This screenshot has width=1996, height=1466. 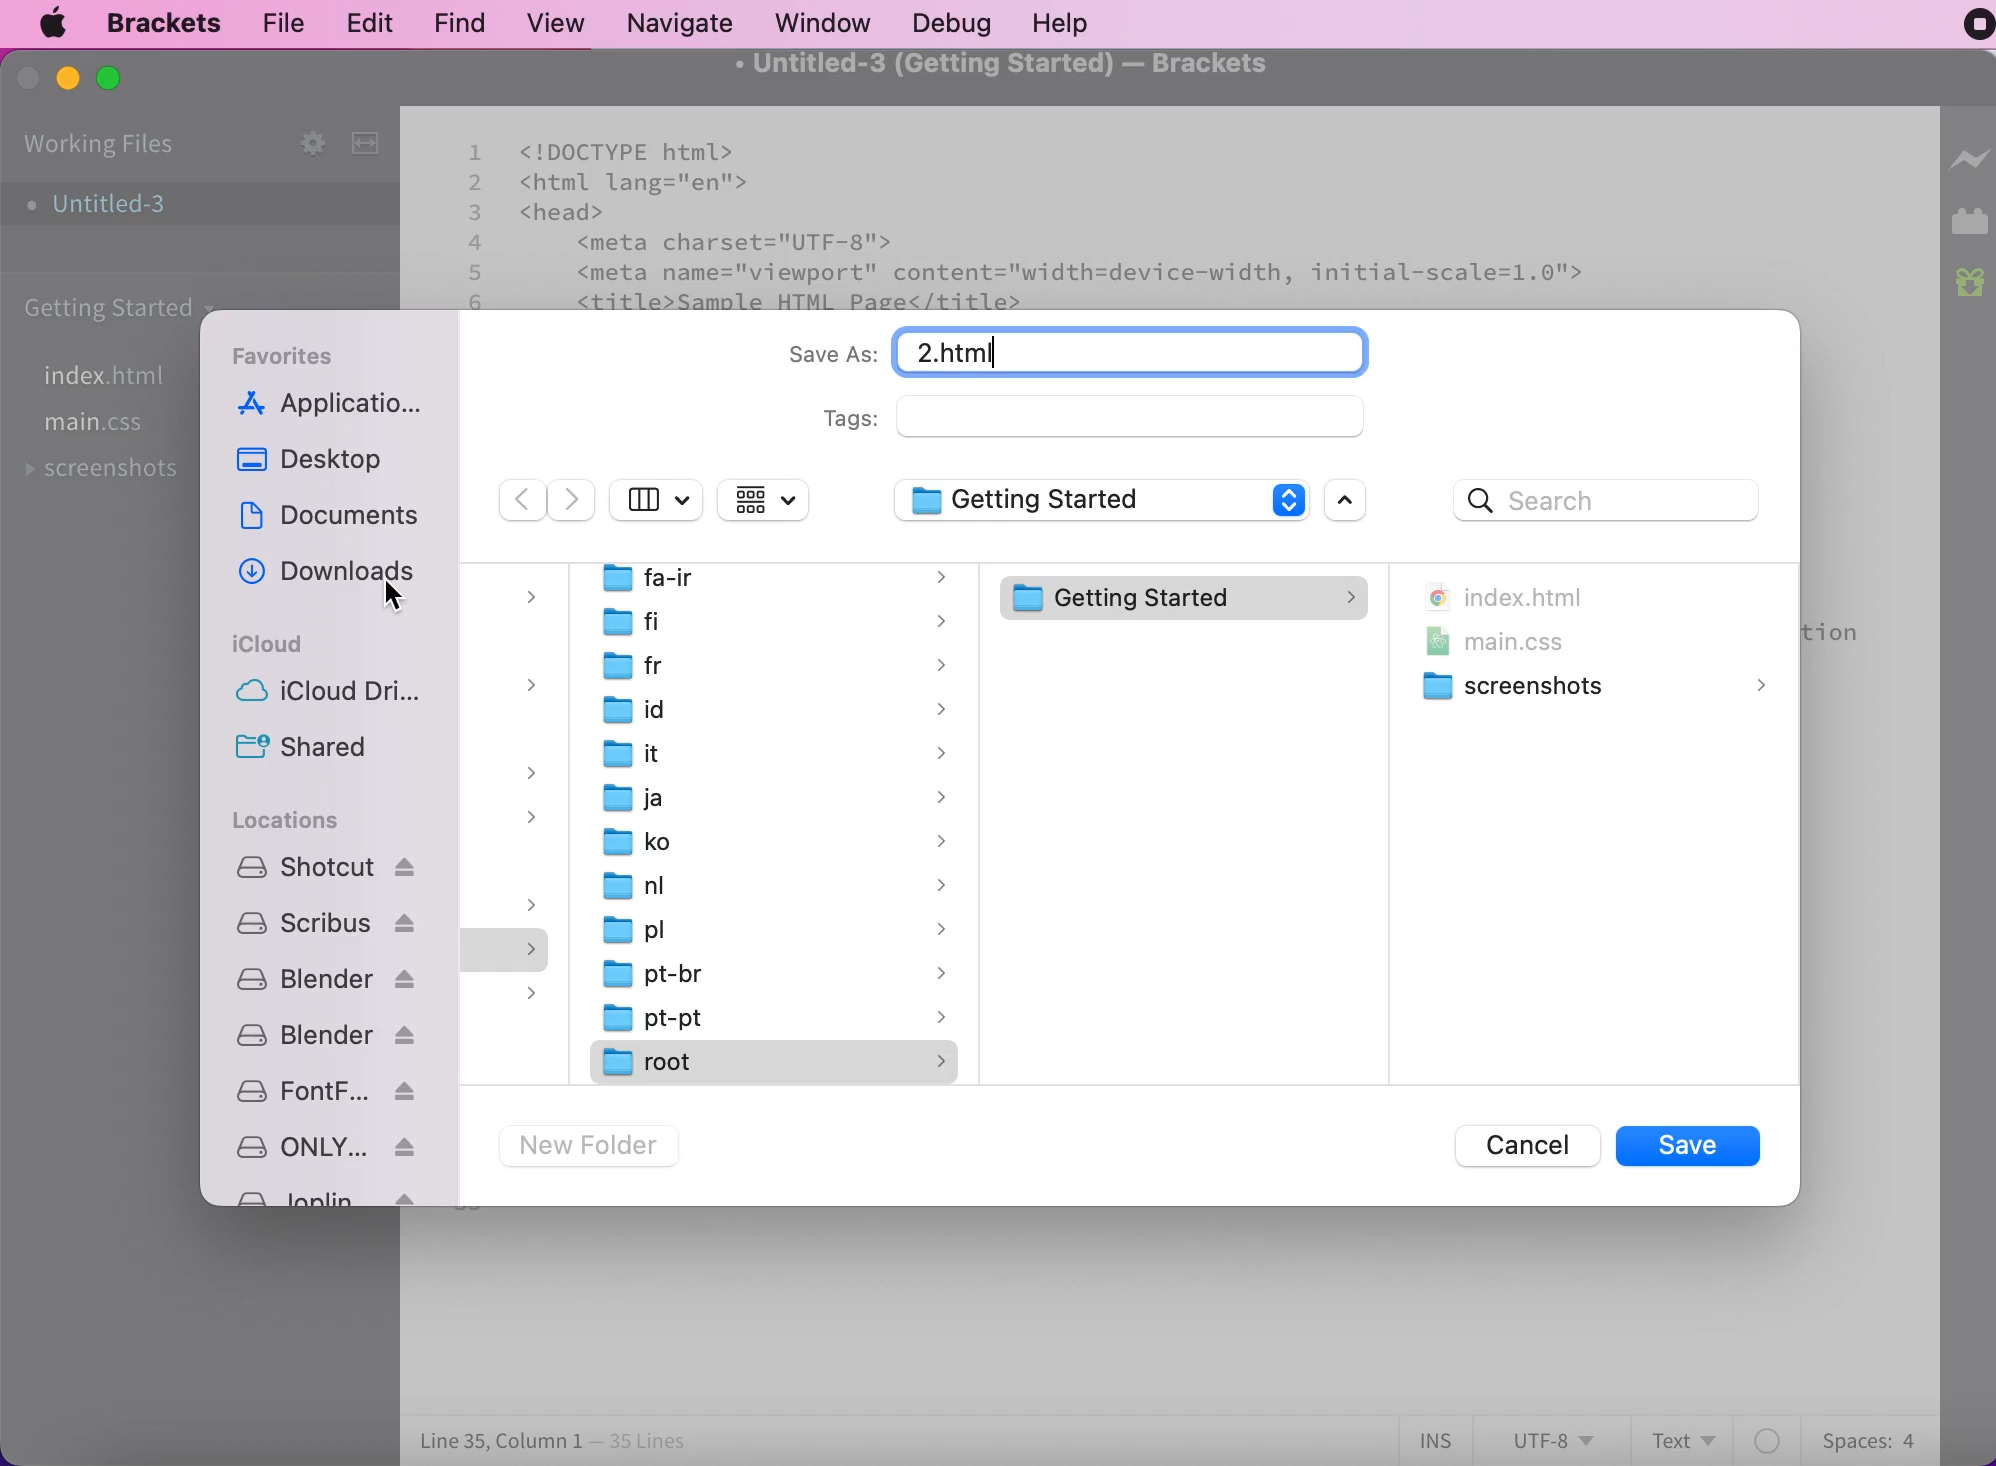 What do you see at coordinates (325, 1195) in the screenshot?
I see `Joplin` at bounding box center [325, 1195].